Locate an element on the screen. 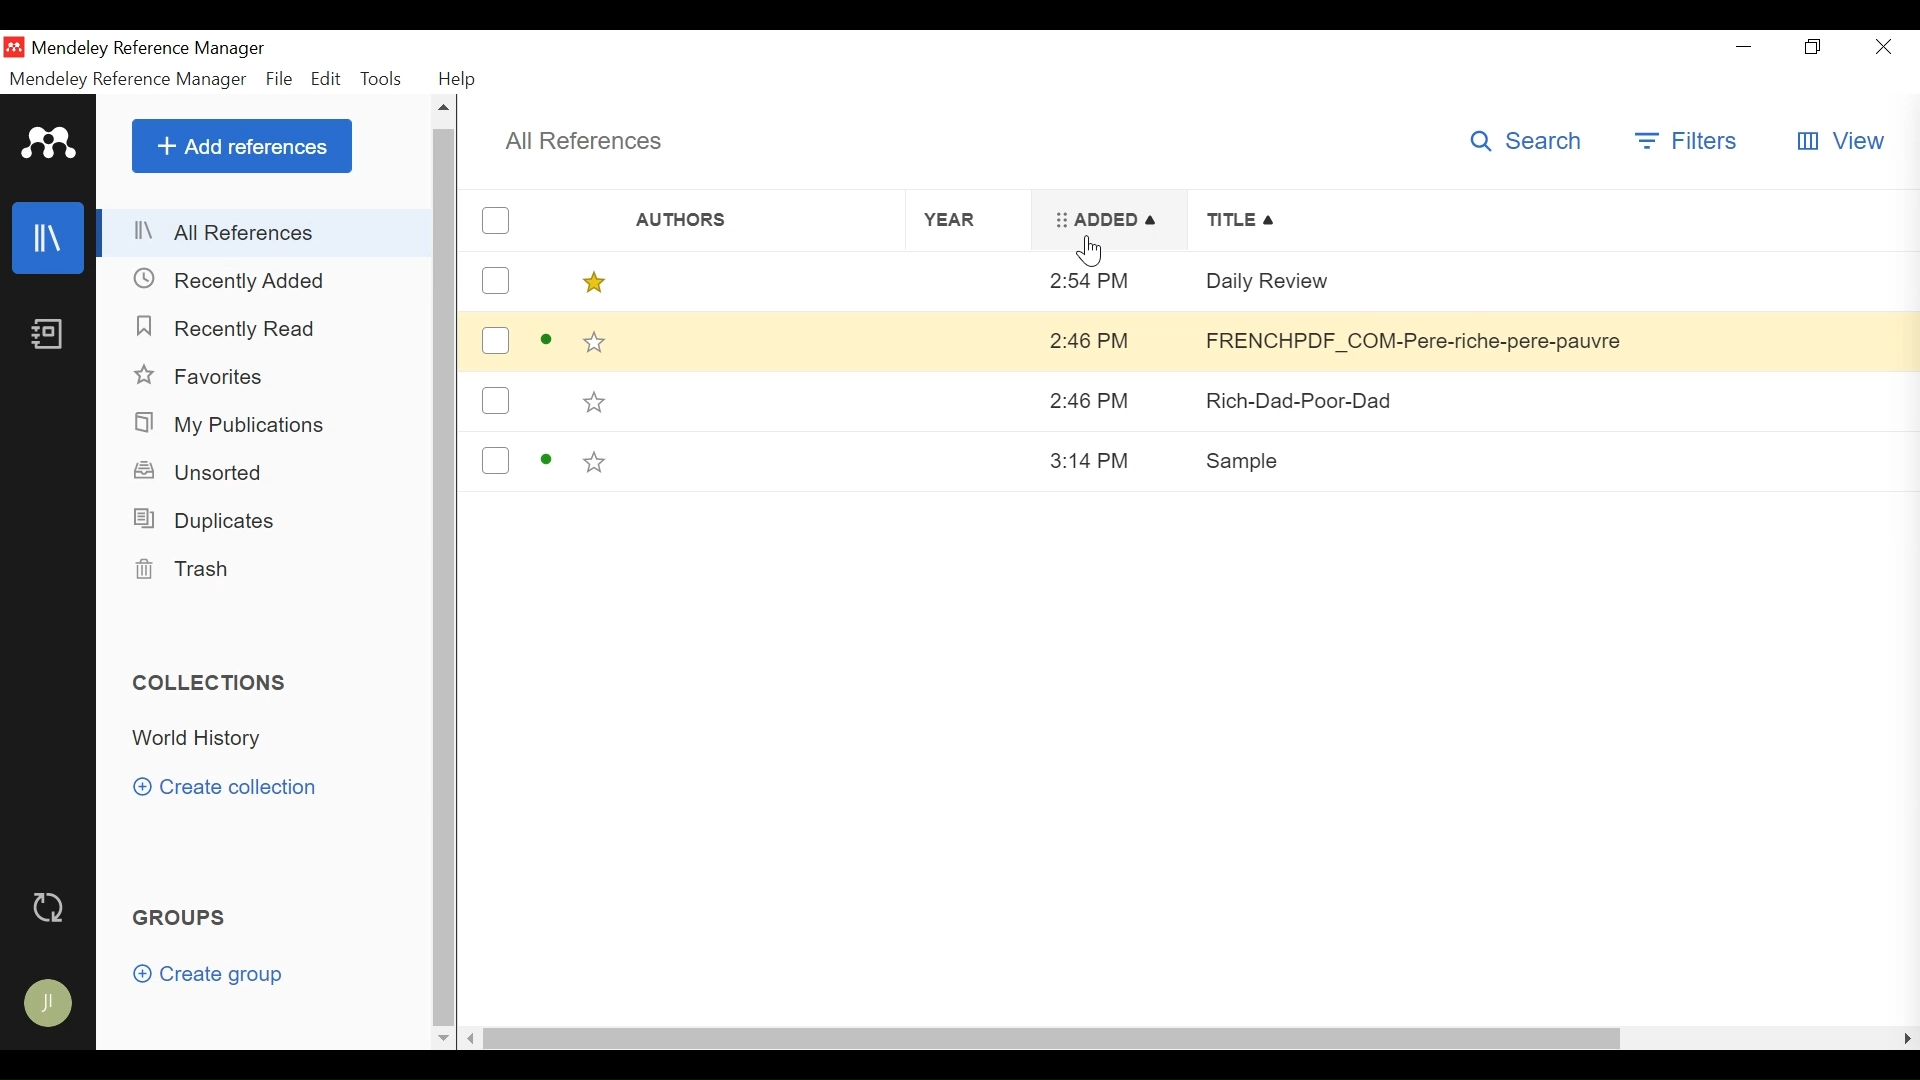 The image size is (1920, 1080). Author is located at coordinates (731, 220).